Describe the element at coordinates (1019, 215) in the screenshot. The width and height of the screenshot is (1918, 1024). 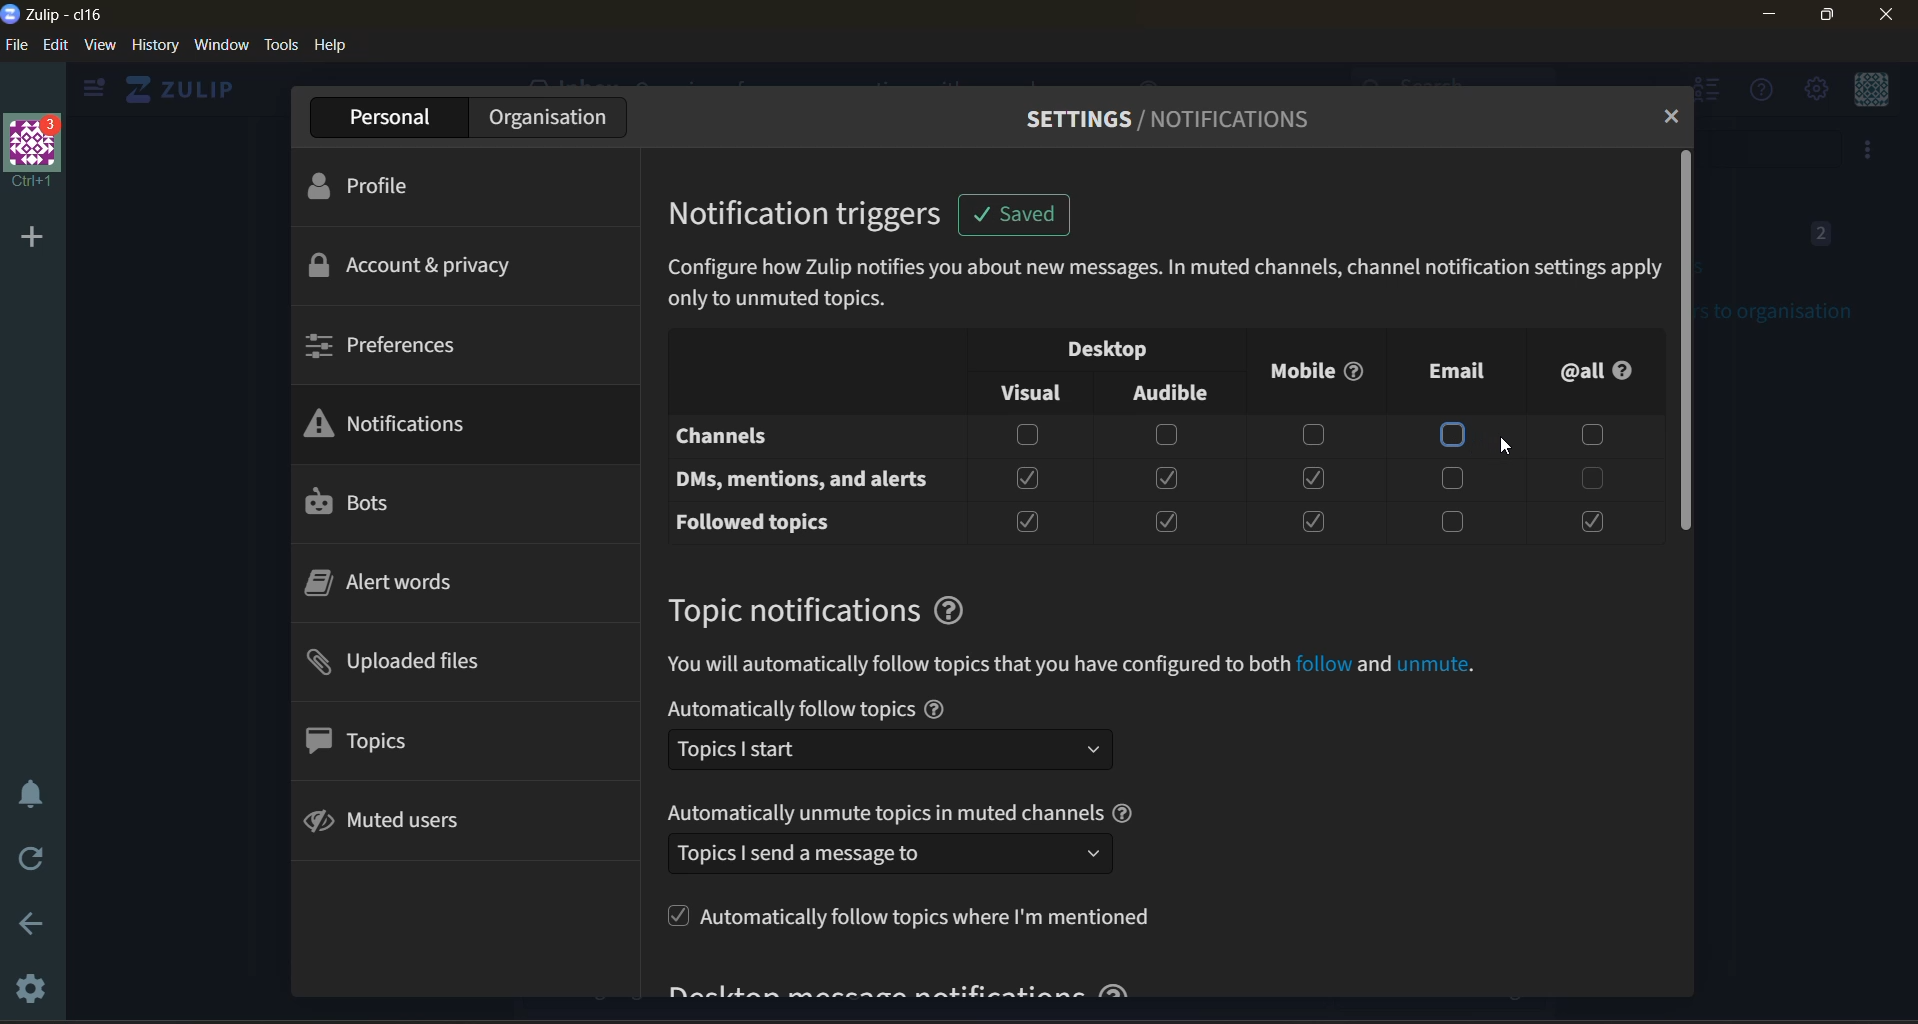
I see `Notification (saved)` at that location.